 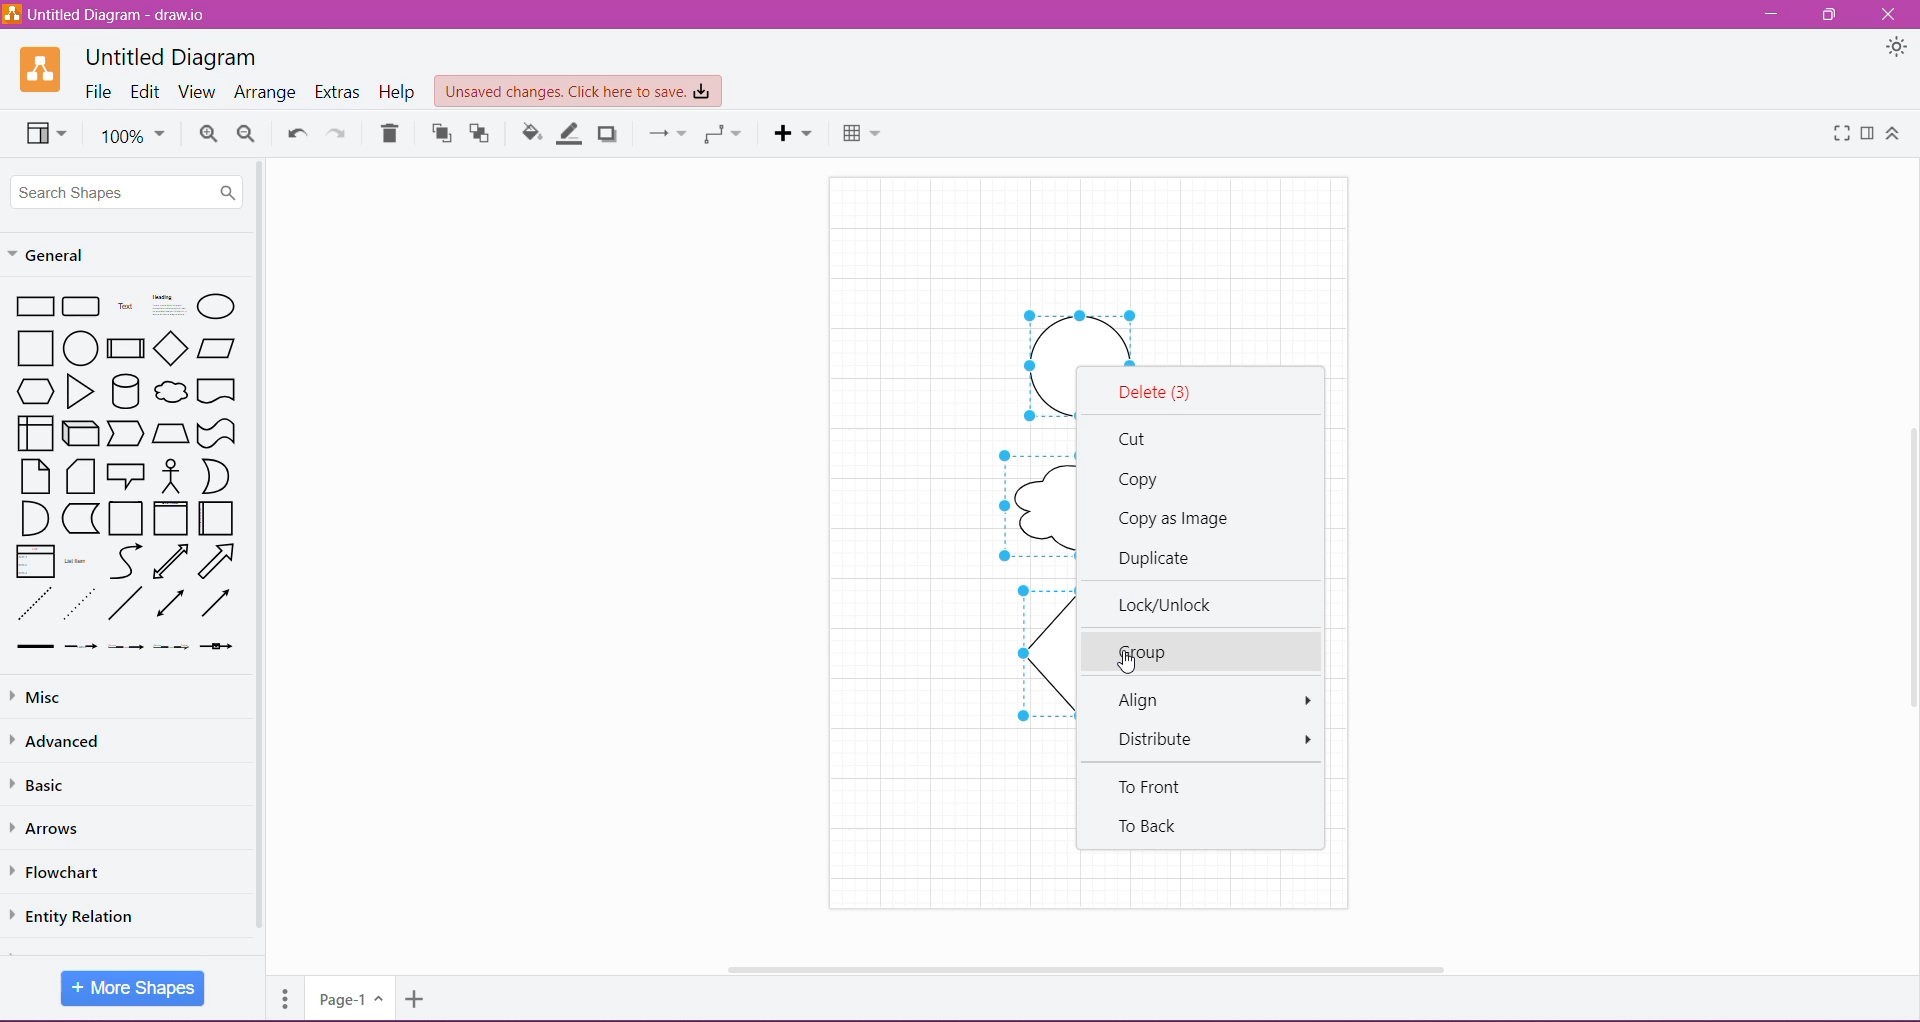 What do you see at coordinates (1832, 14) in the screenshot?
I see `Restore Down` at bounding box center [1832, 14].